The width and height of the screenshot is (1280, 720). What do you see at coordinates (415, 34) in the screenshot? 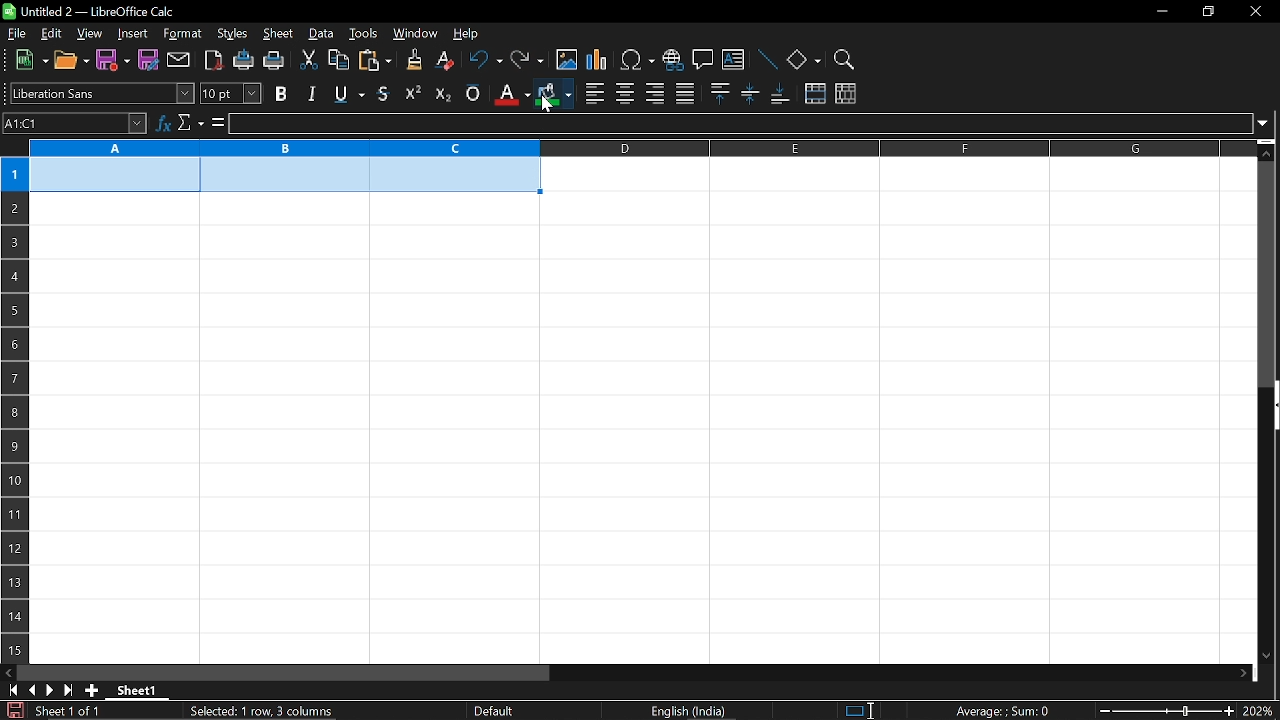
I see `window` at bounding box center [415, 34].